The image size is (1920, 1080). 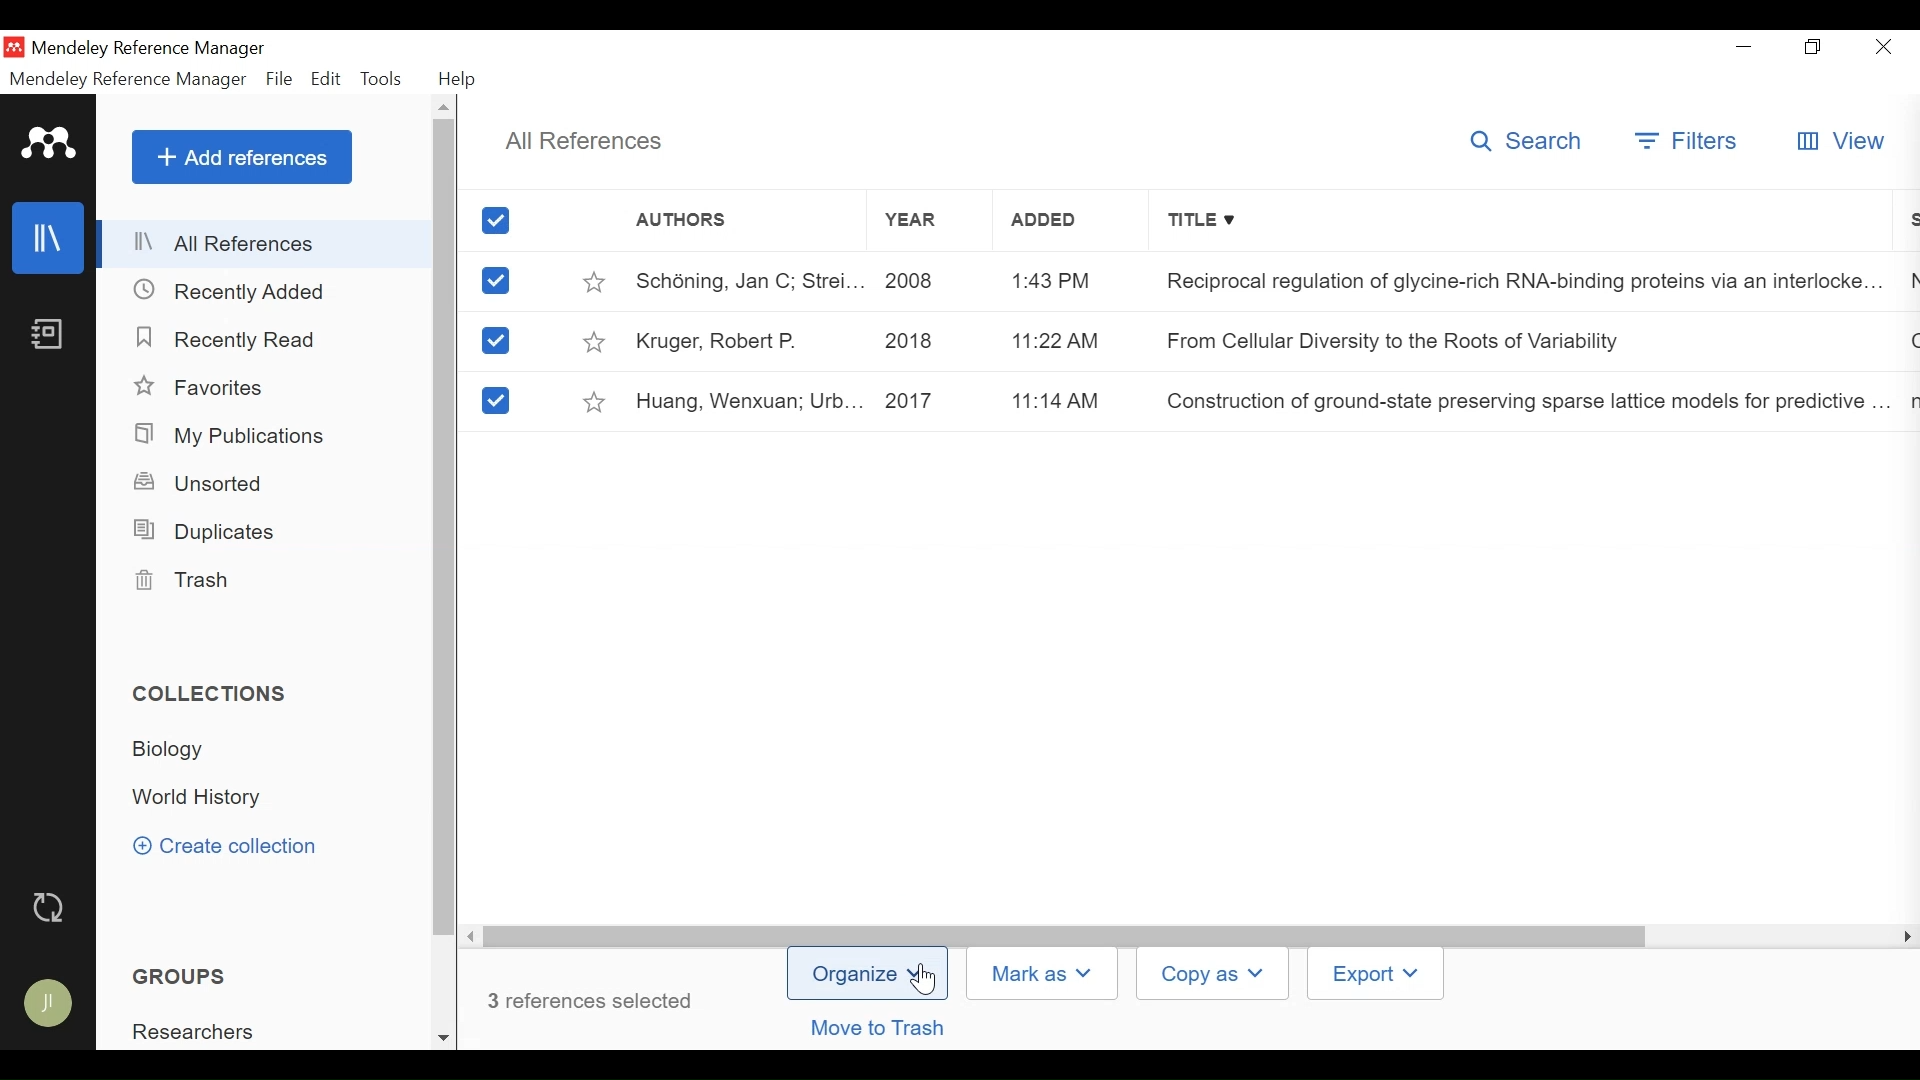 What do you see at coordinates (499, 221) in the screenshot?
I see `(un)Select all` at bounding box center [499, 221].